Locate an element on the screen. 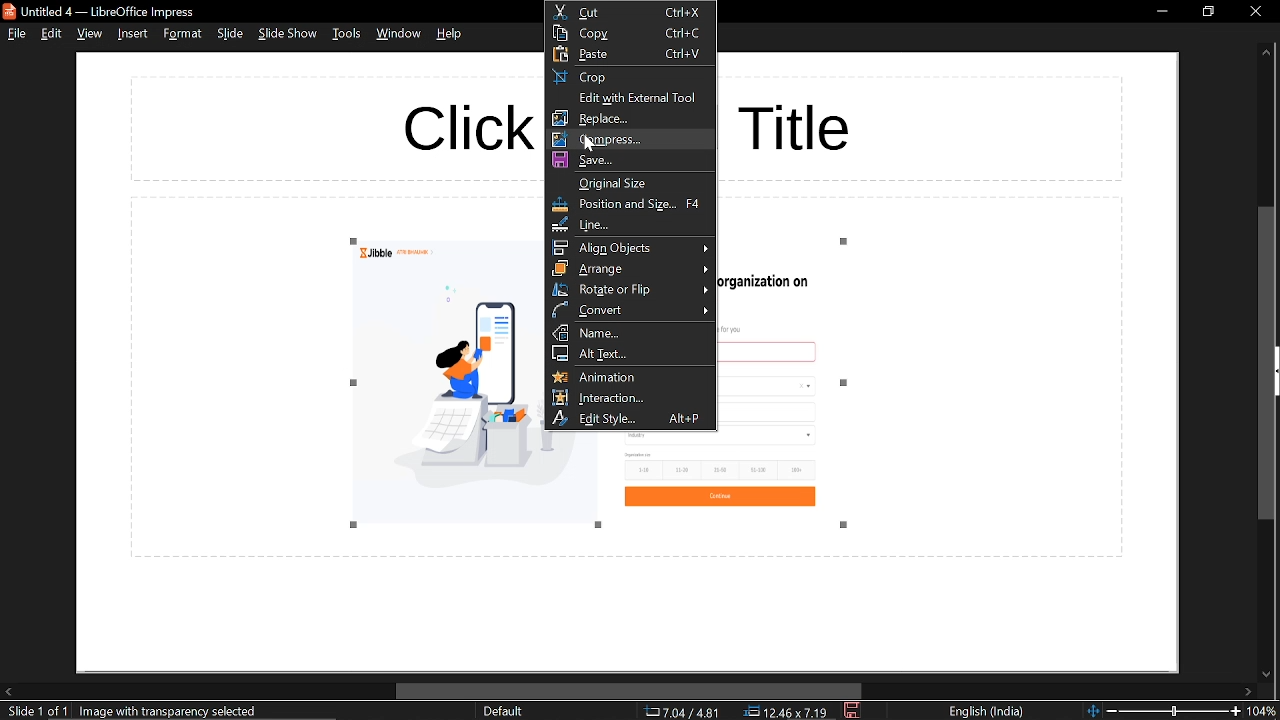 Image resolution: width=1280 pixels, height=720 pixels. view is located at coordinates (88, 35).